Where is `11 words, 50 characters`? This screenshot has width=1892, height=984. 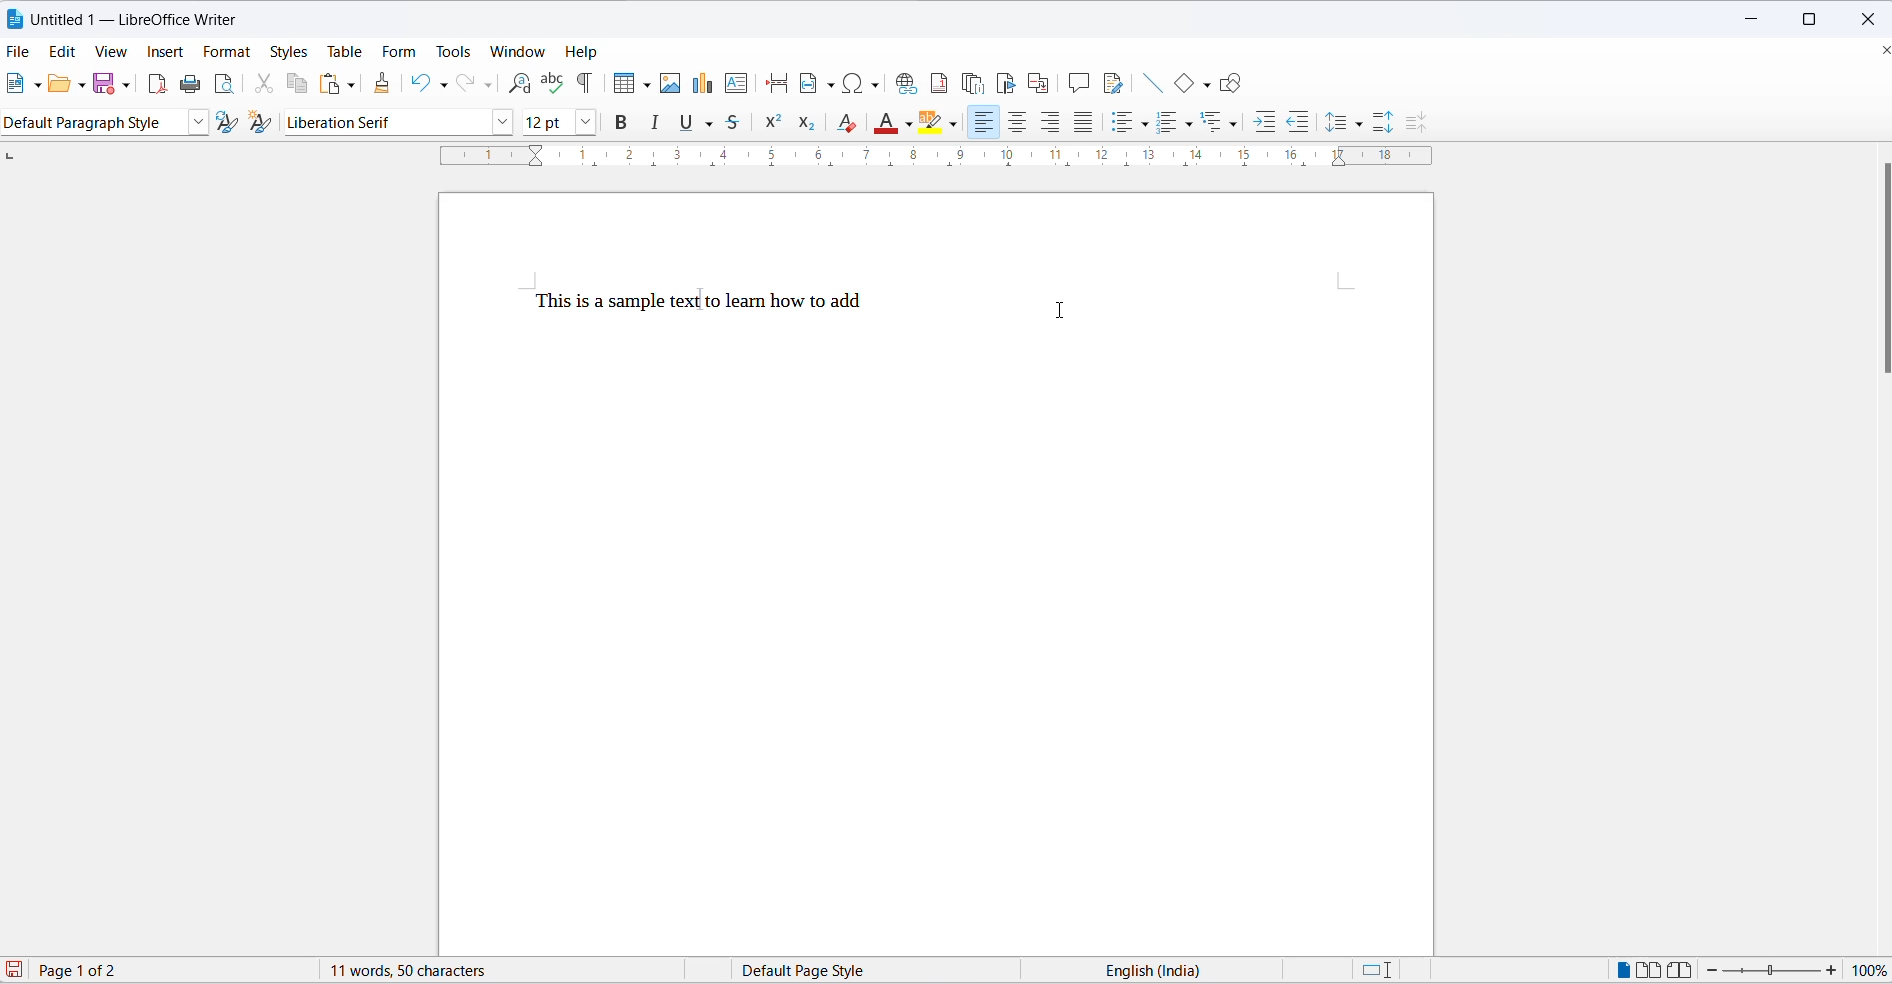
11 words, 50 characters is located at coordinates (412, 971).